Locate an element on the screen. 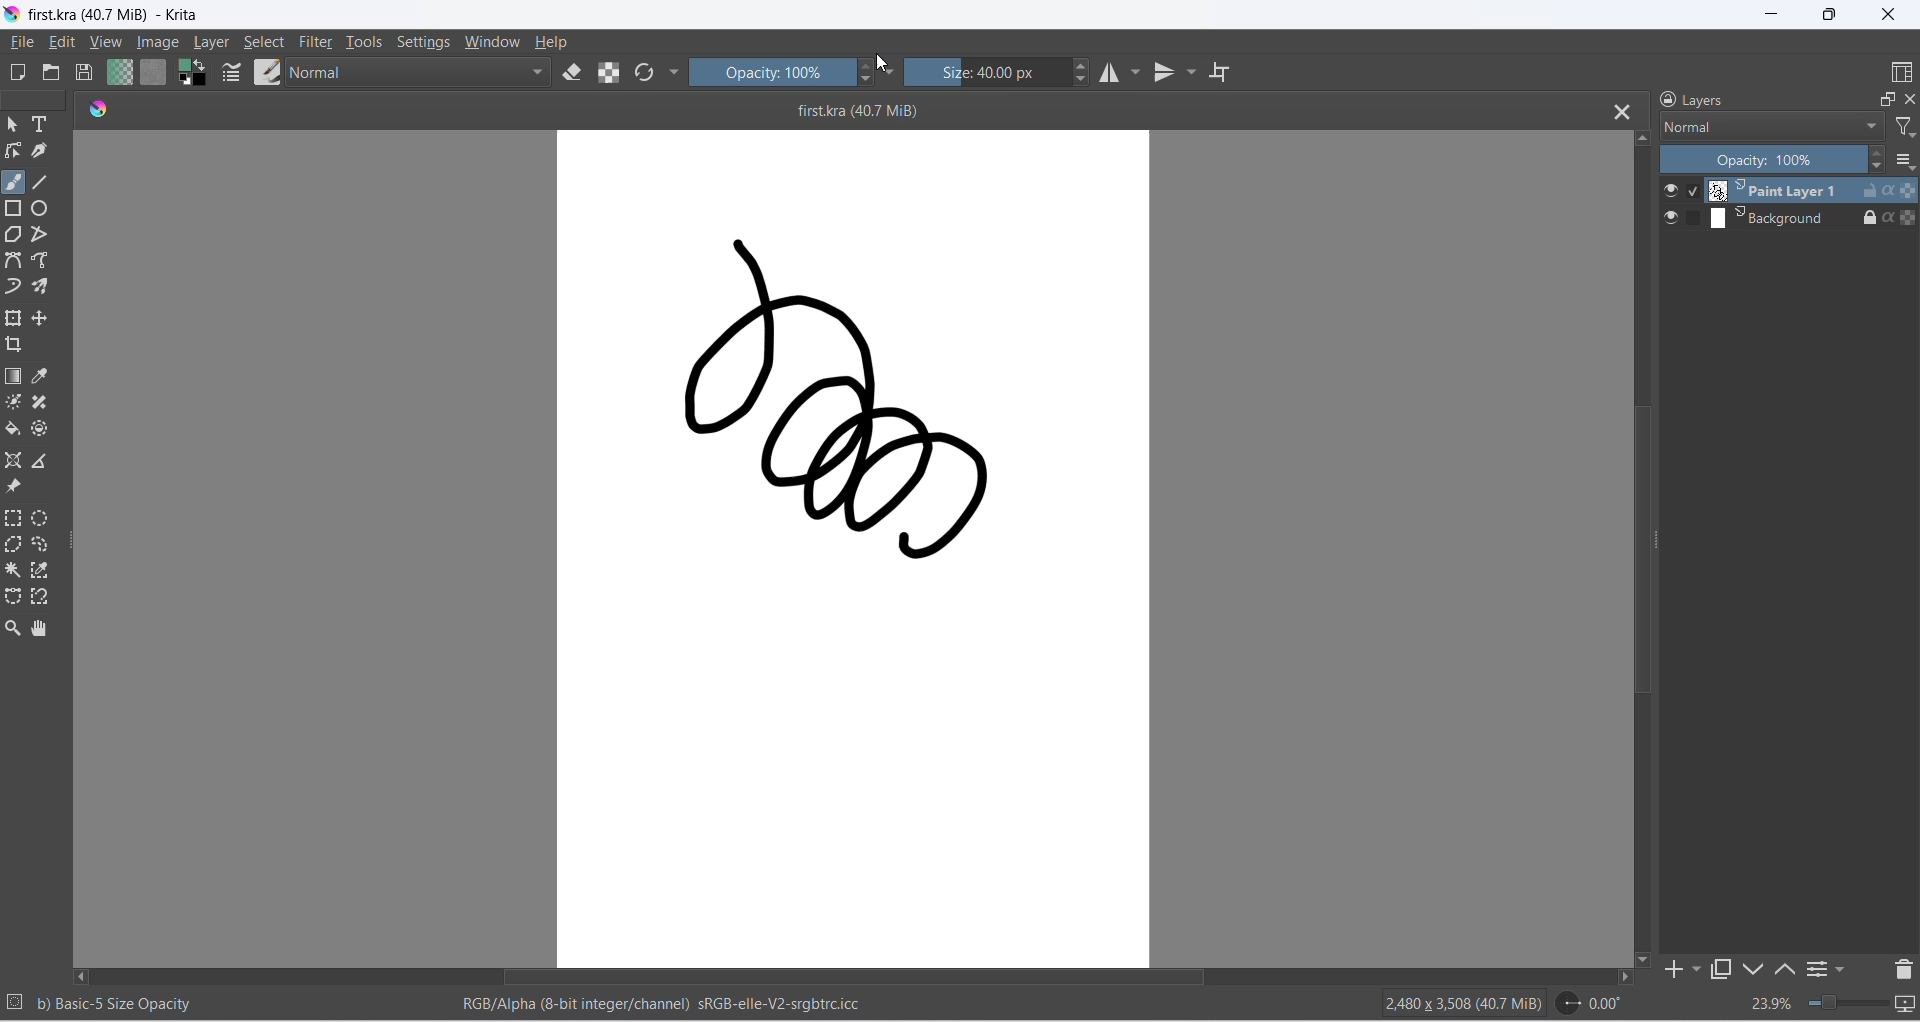  help is located at coordinates (554, 42).